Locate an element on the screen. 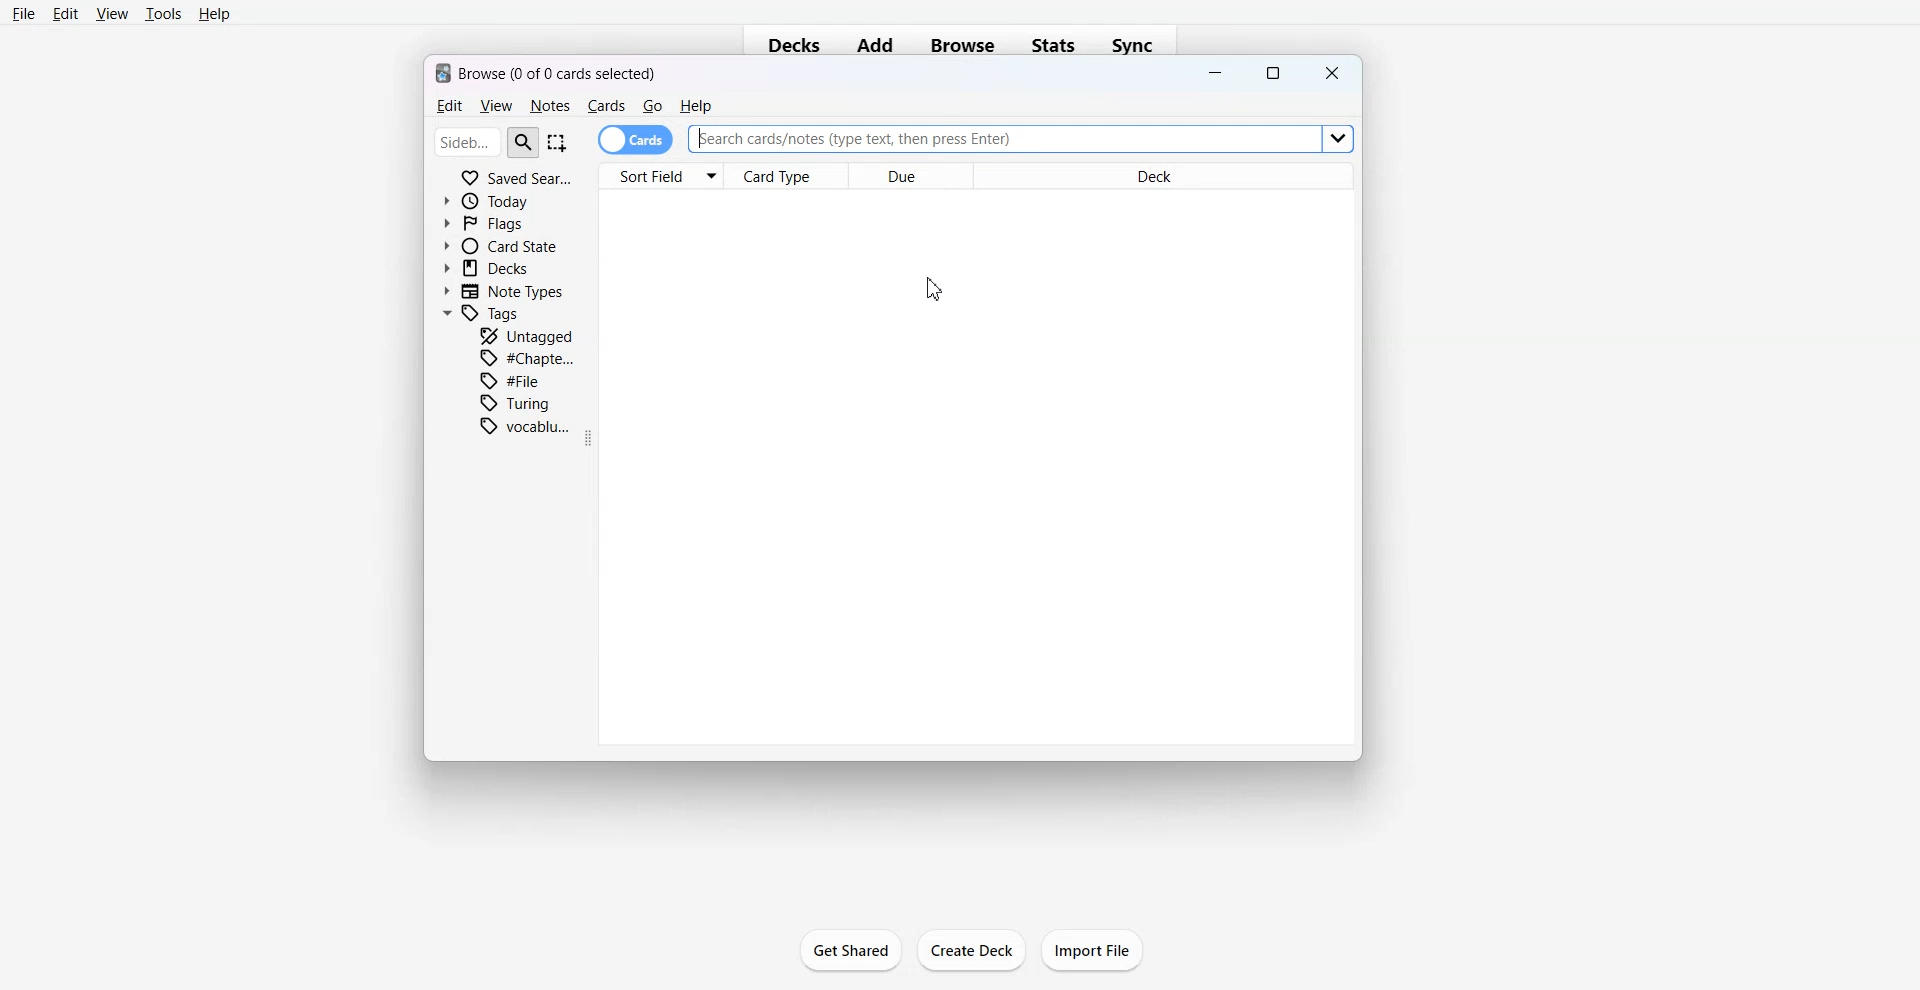 This screenshot has height=990, width=1920. Chapter is located at coordinates (529, 357).